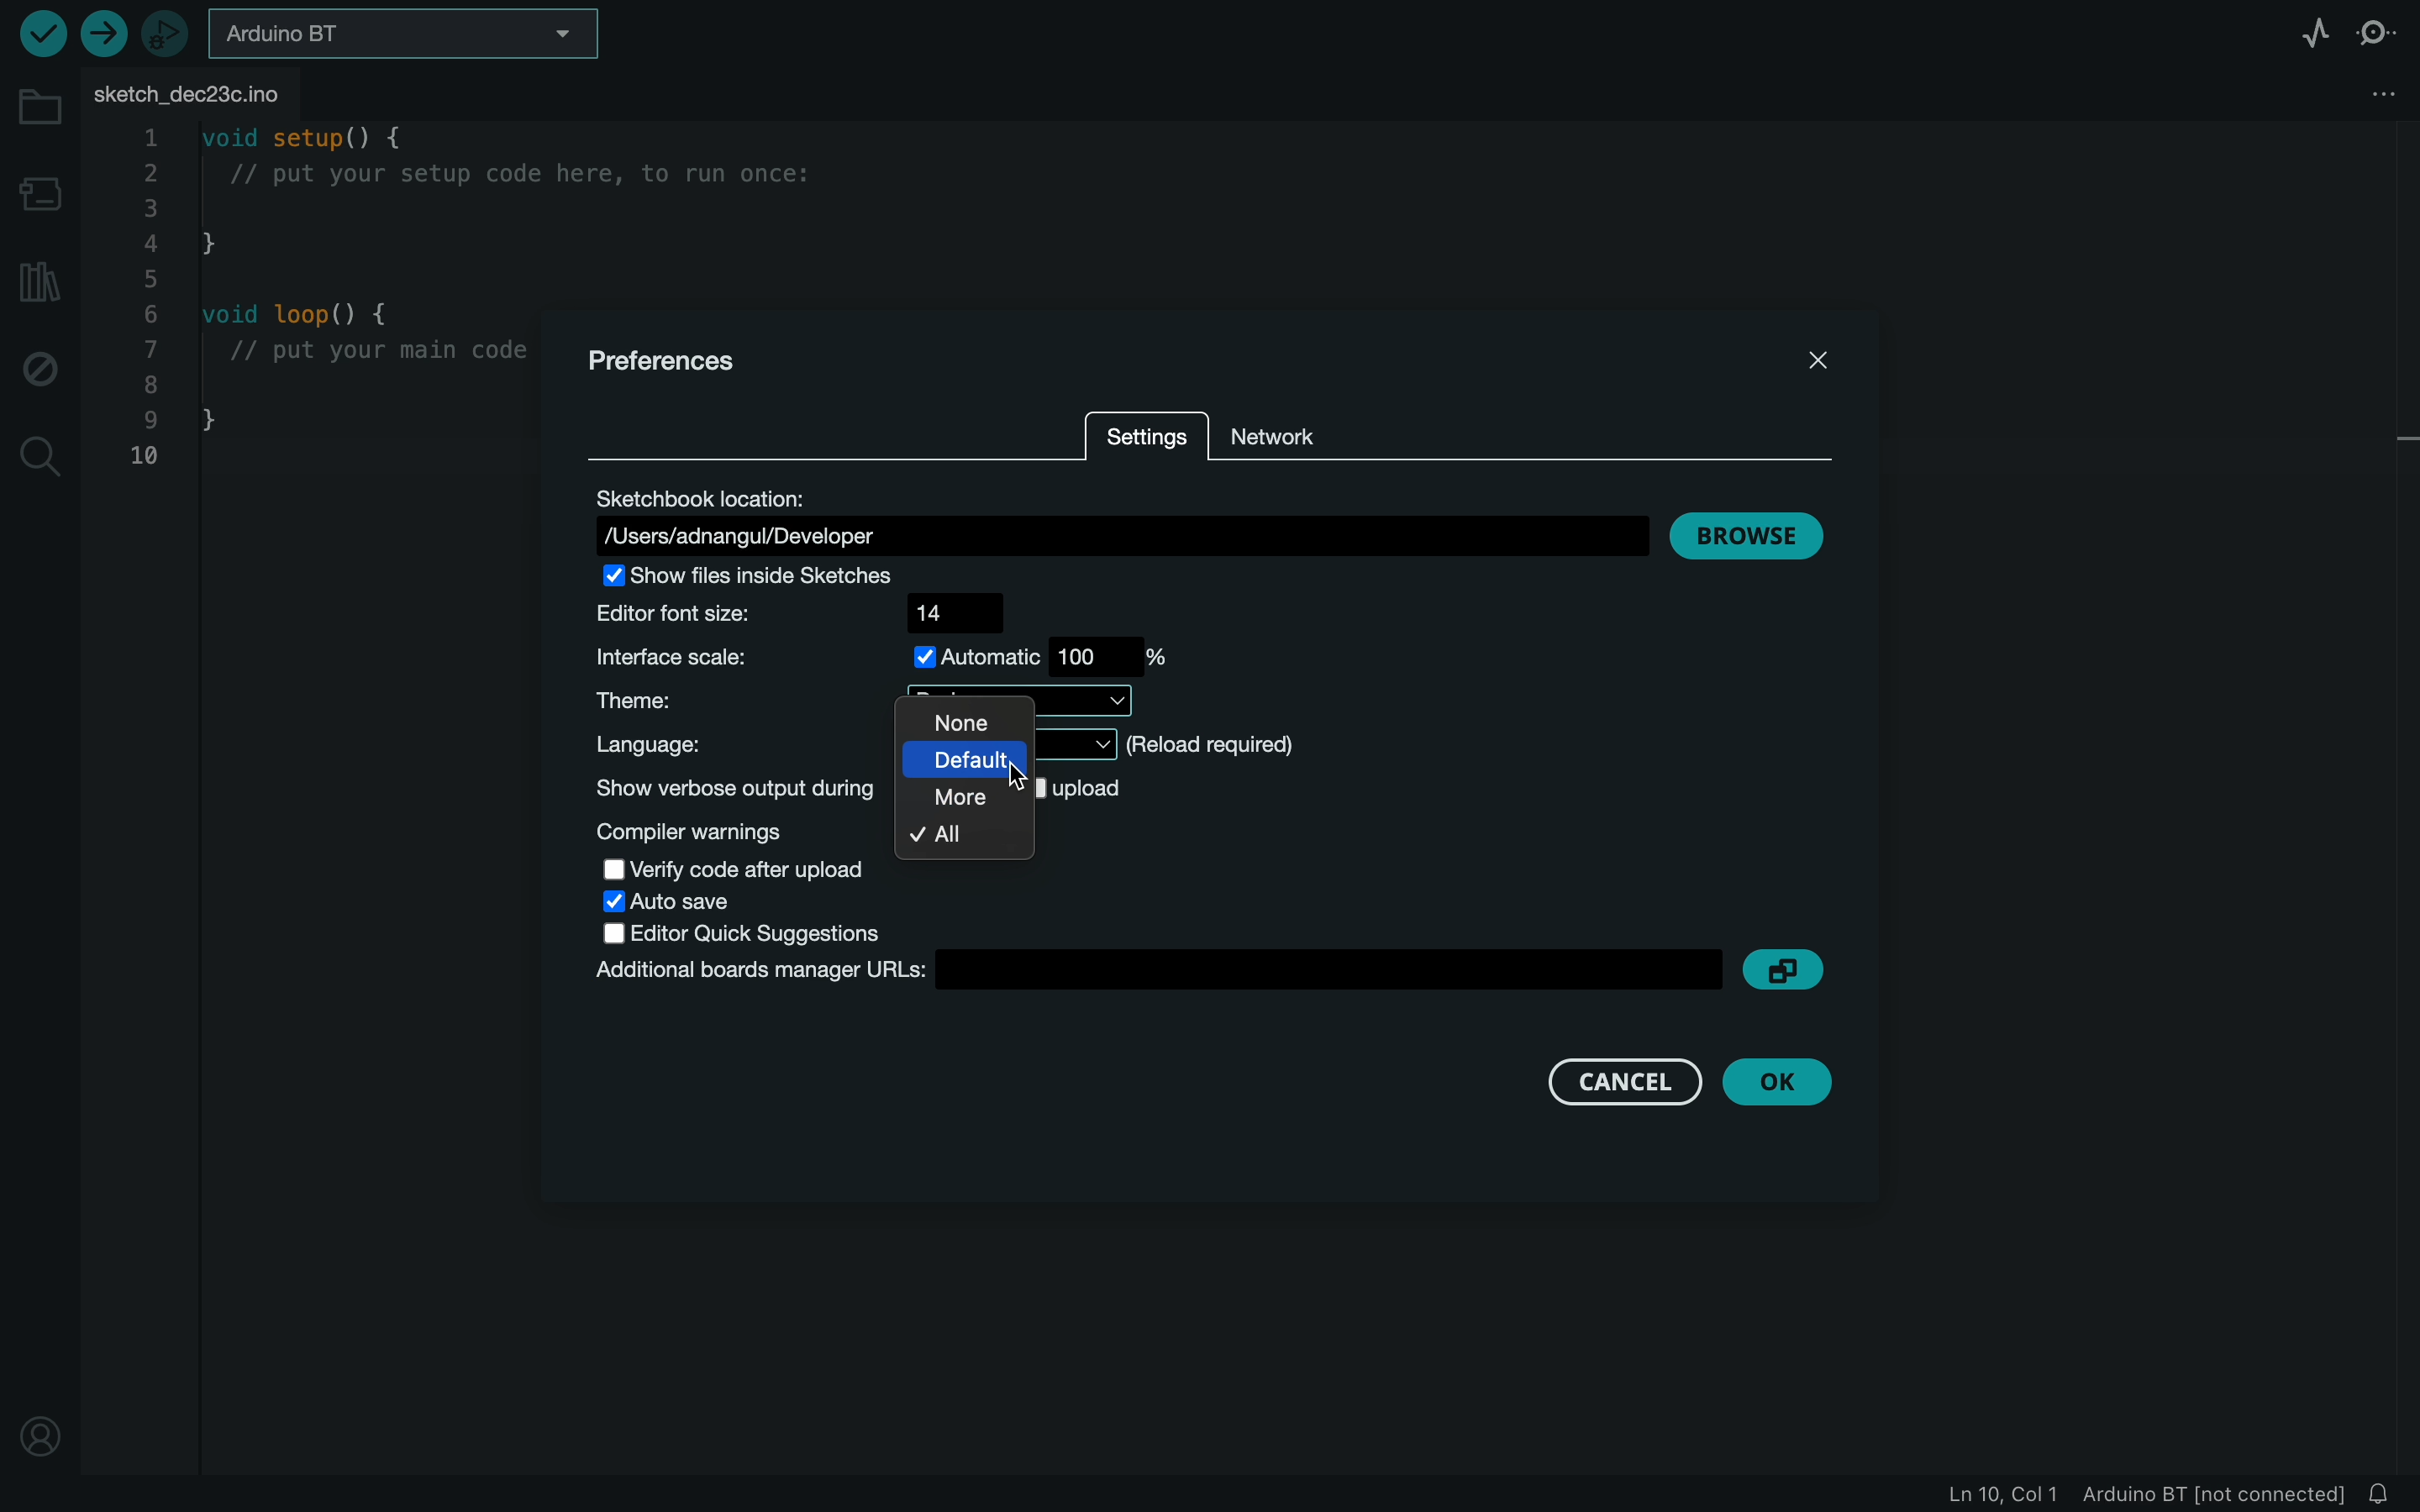  I want to click on file information, so click(2145, 1494).